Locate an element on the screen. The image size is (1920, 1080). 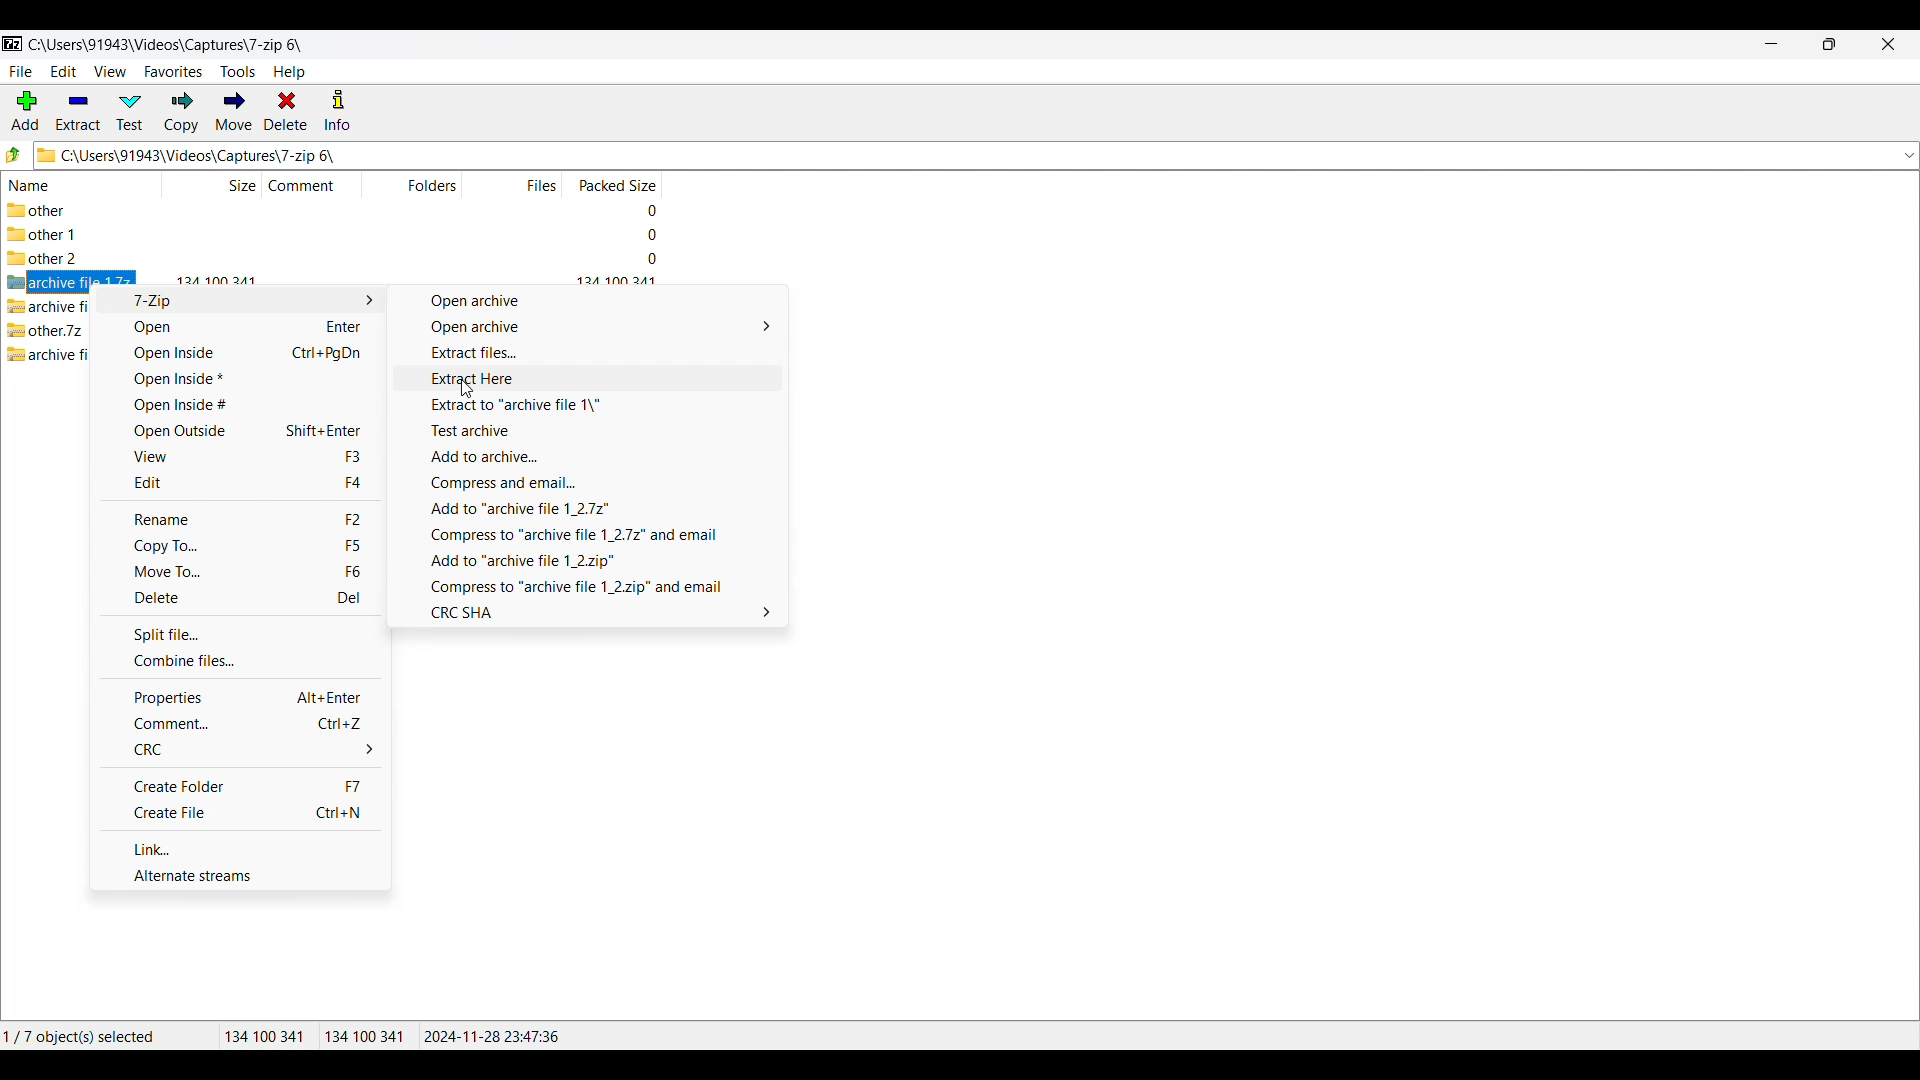
Packed size column is located at coordinates (613, 185).